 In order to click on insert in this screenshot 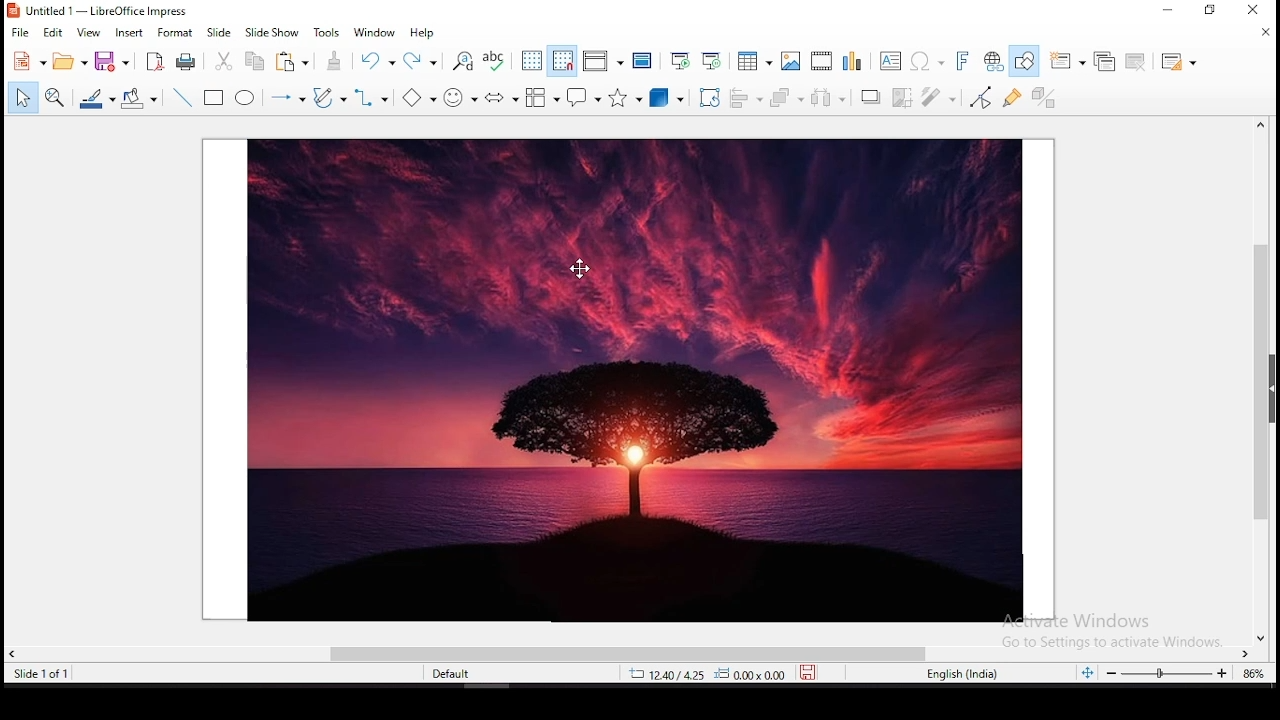, I will do `click(129, 33)`.